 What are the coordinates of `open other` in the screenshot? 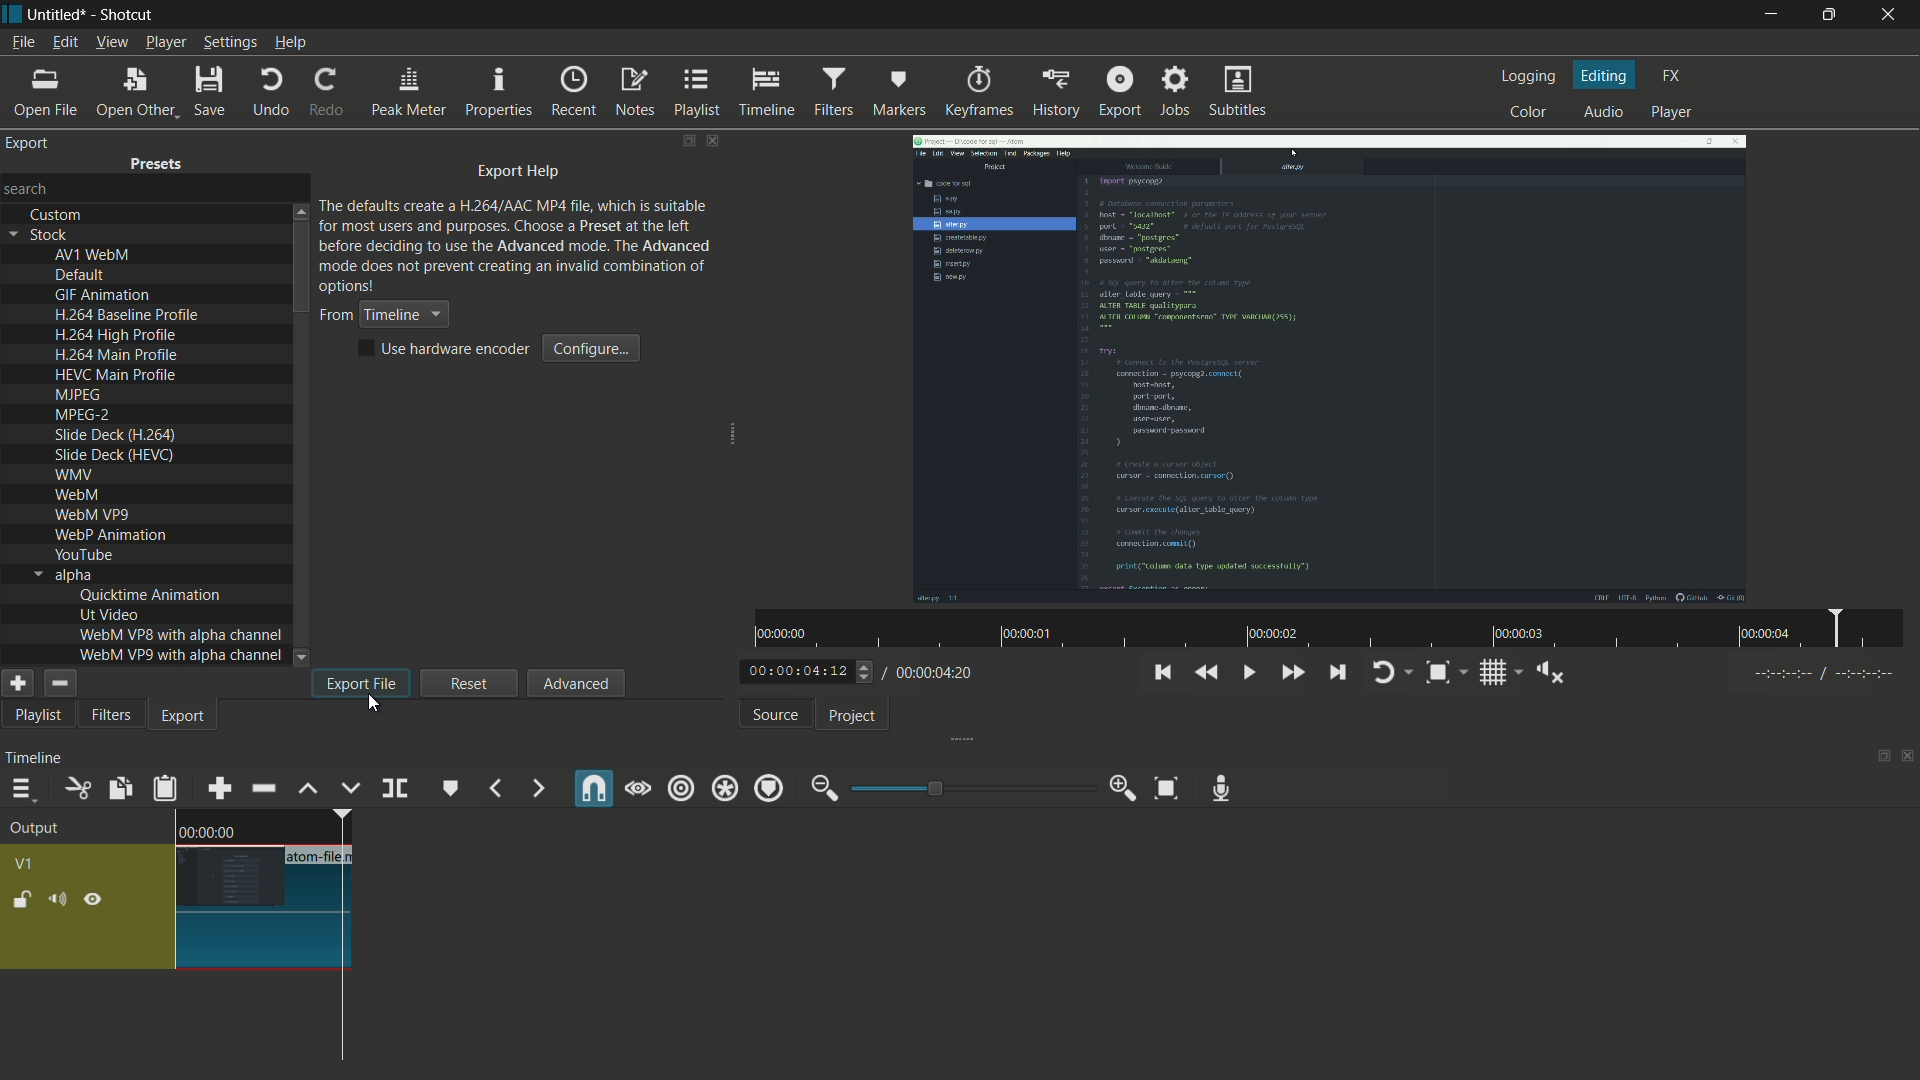 It's located at (136, 91).